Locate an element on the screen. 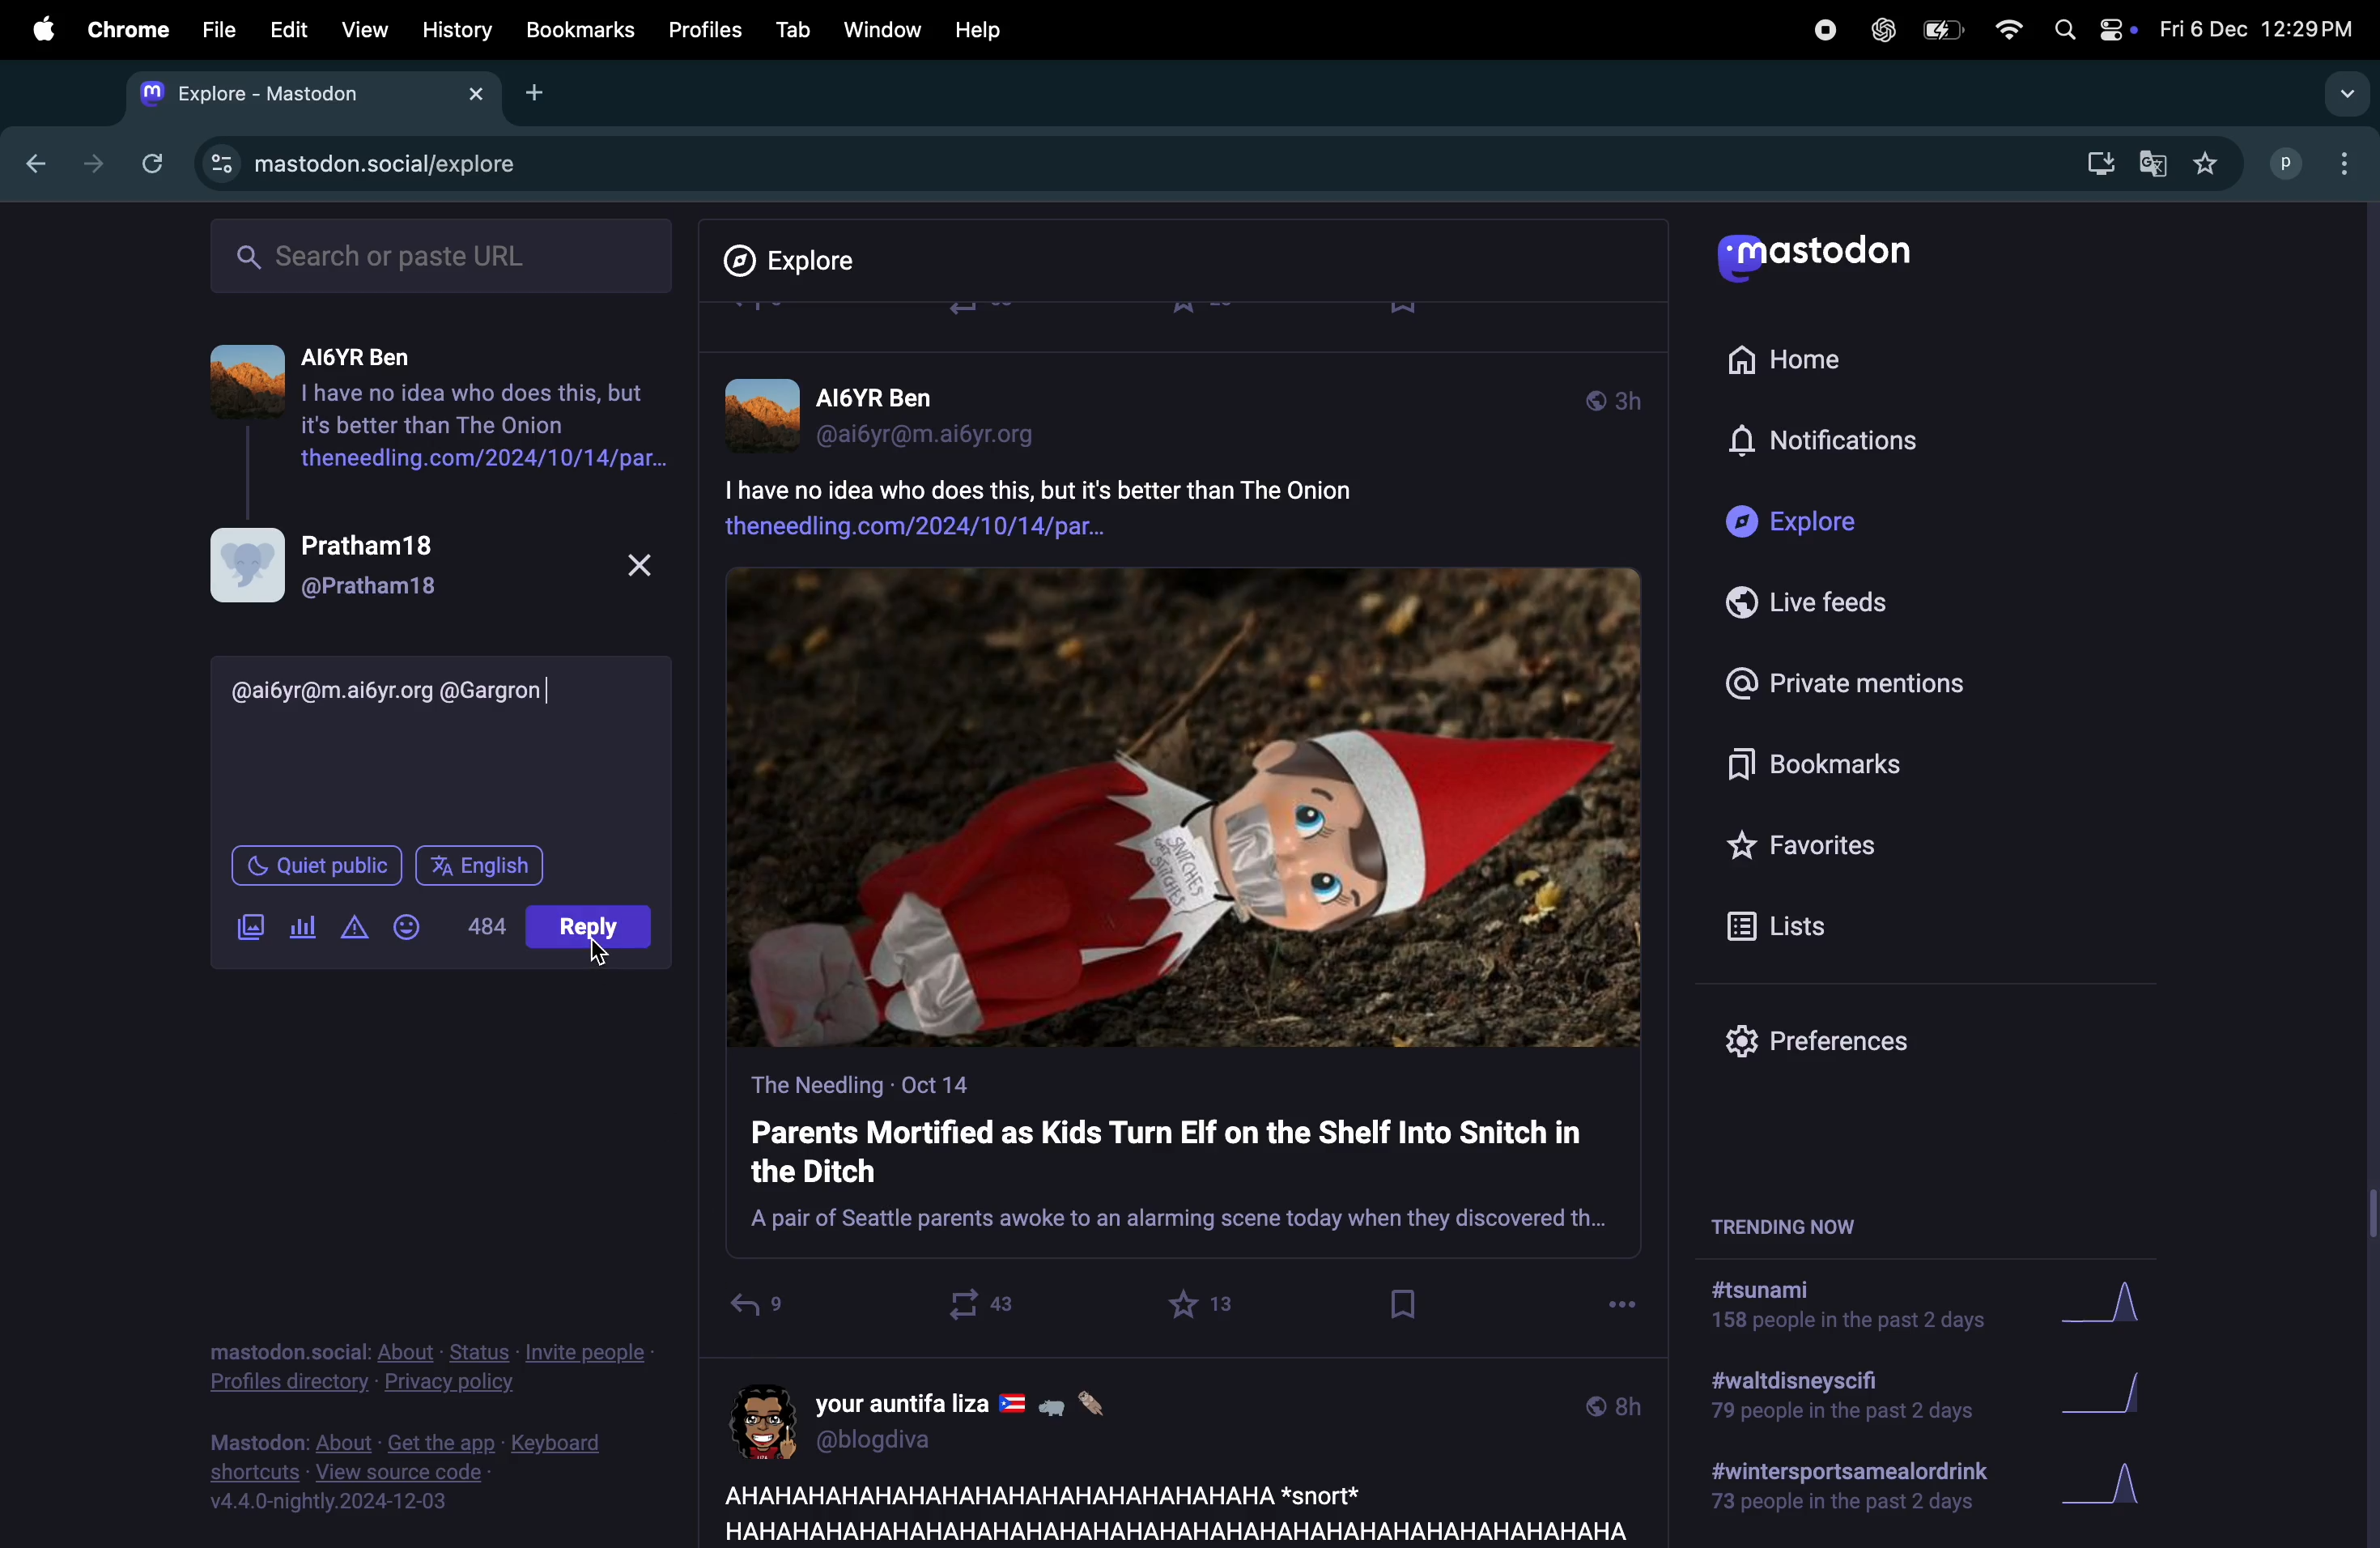 The width and height of the screenshot is (2380, 1548). download masto don is located at coordinates (2093, 163).